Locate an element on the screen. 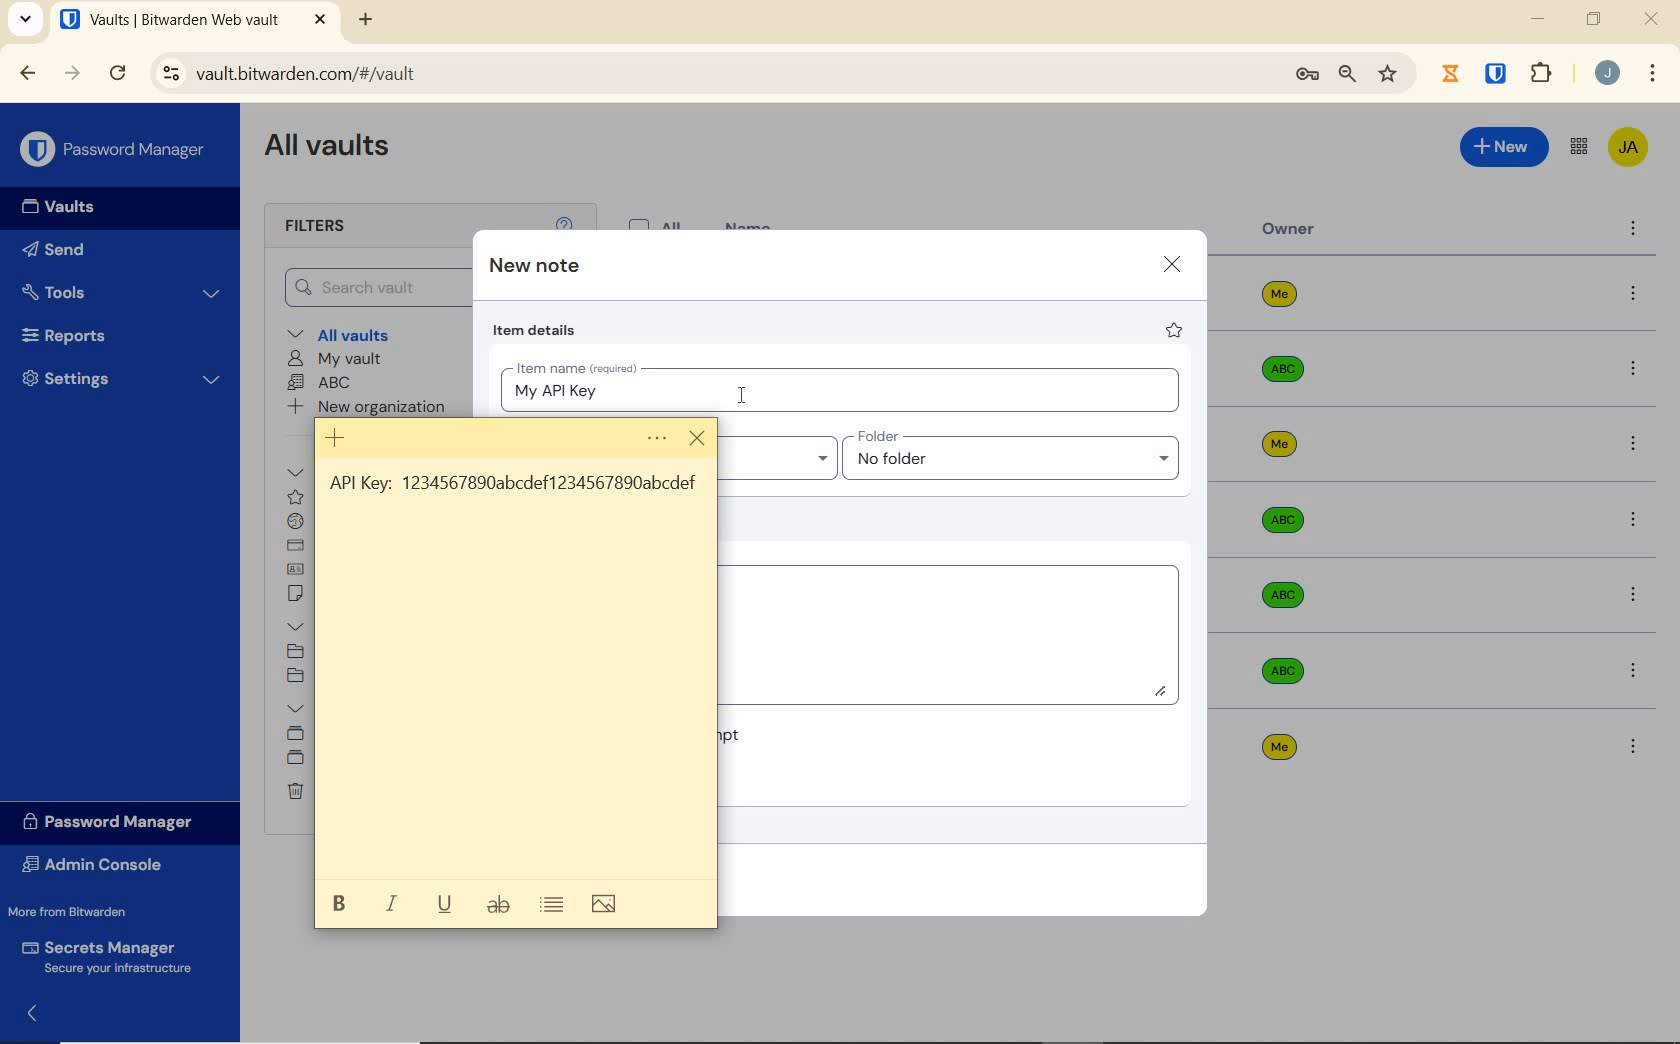  close is located at coordinates (1172, 263).